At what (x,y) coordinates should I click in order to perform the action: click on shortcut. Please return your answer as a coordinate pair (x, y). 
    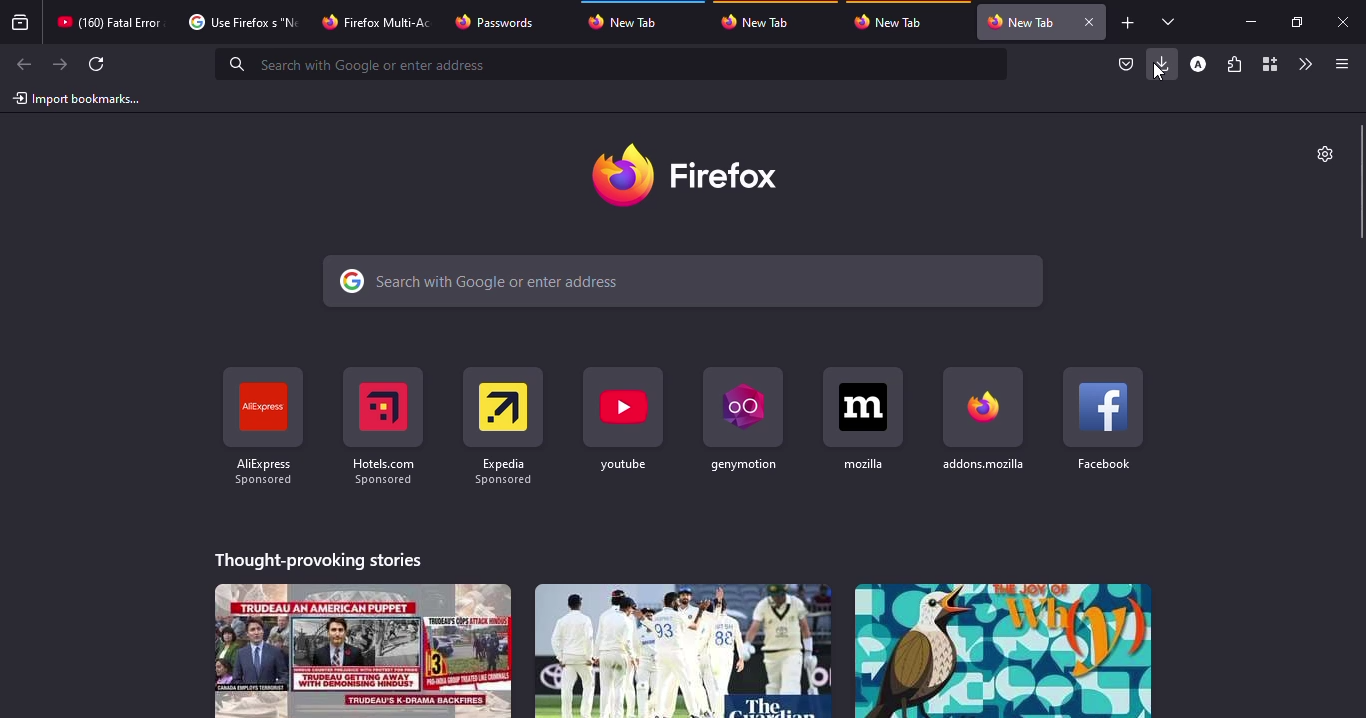
    Looking at the image, I should click on (985, 418).